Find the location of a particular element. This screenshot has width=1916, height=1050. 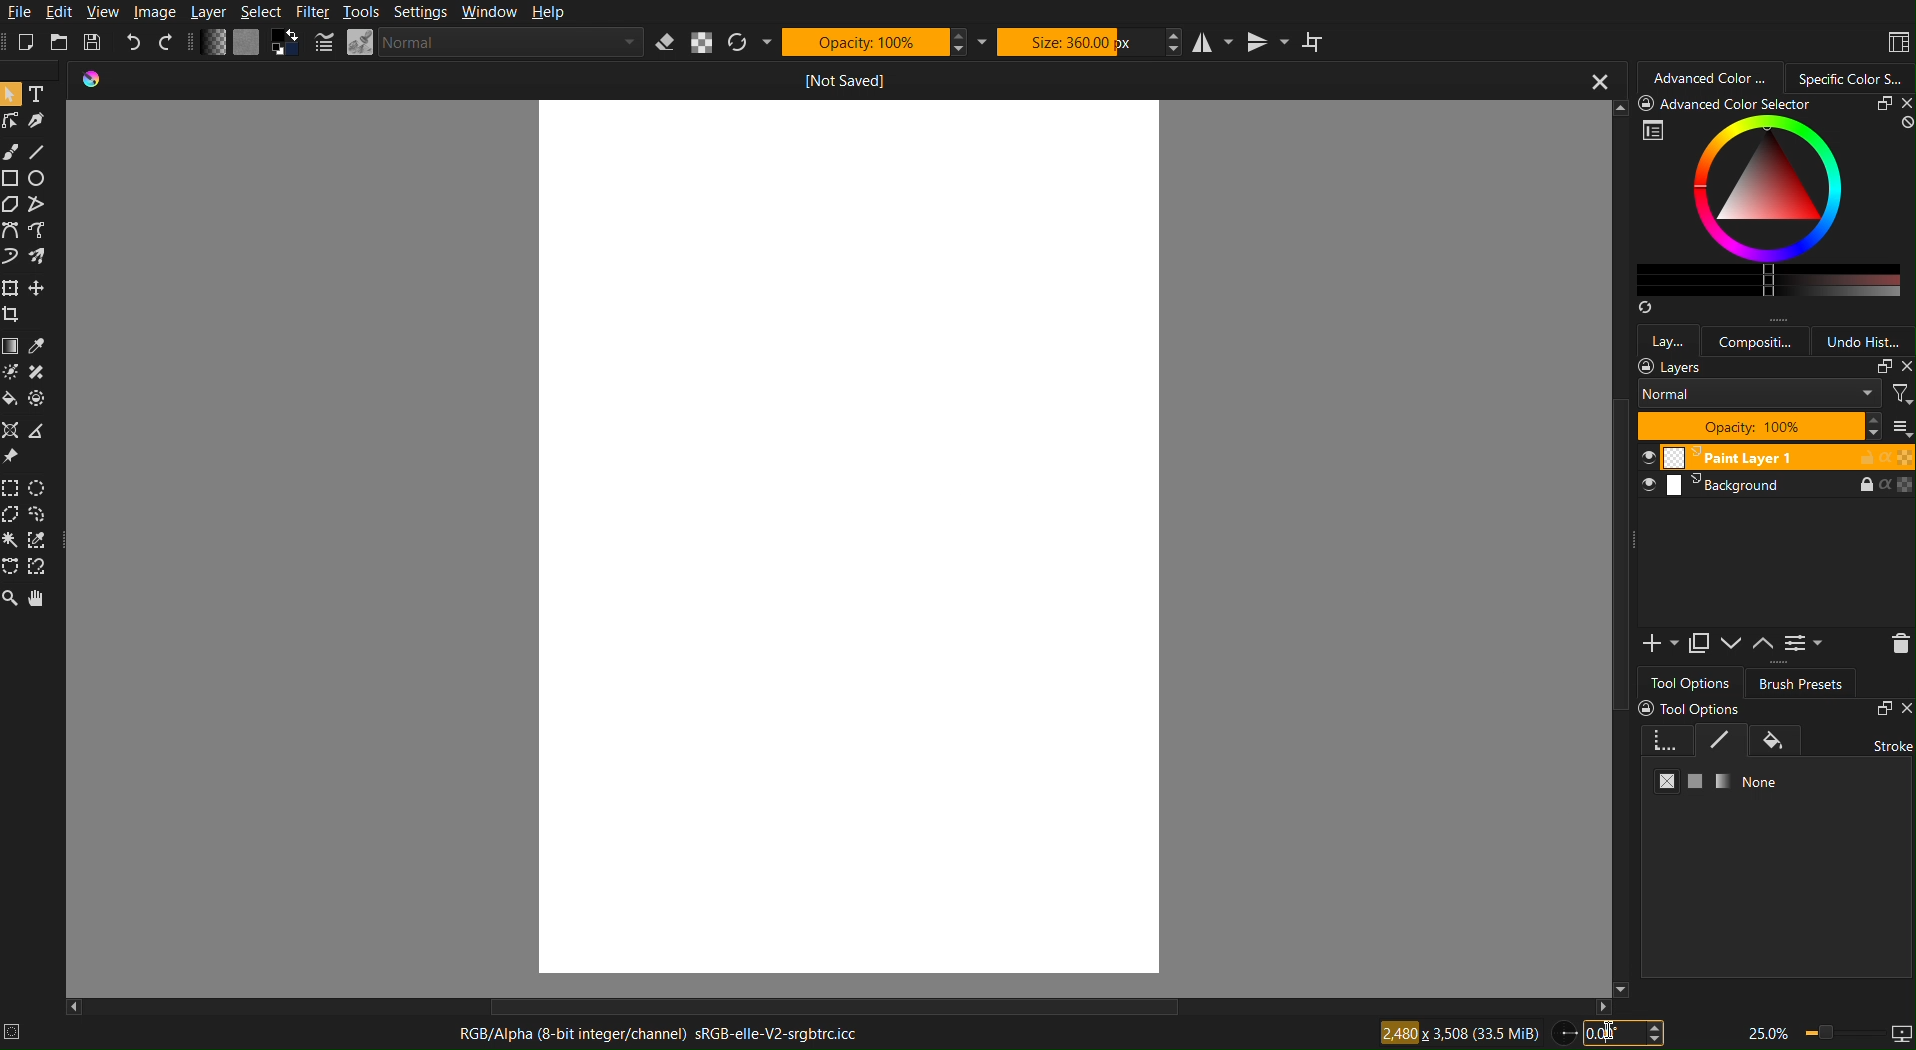

Text is located at coordinates (39, 92).